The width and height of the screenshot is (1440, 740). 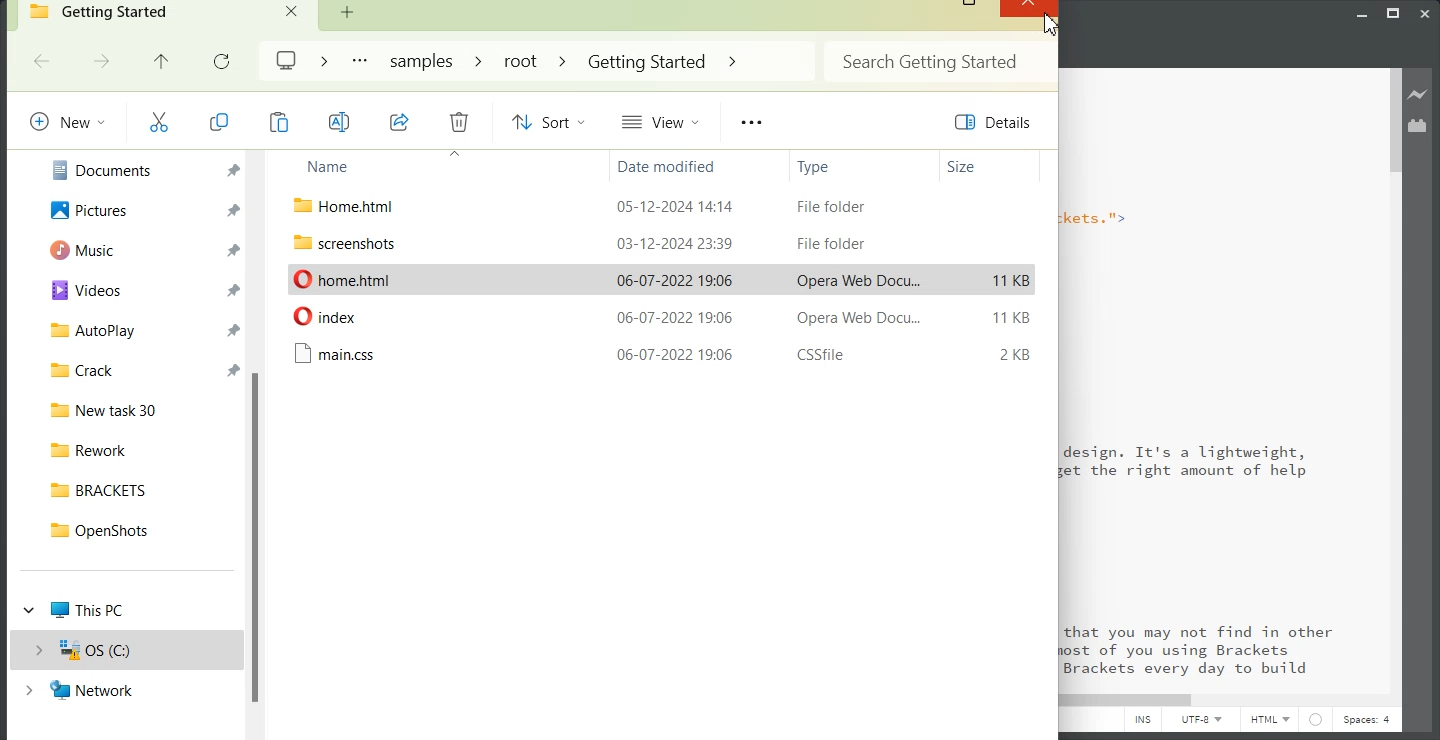 What do you see at coordinates (44, 61) in the screenshot?
I see `Go Back` at bounding box center [44, 61].